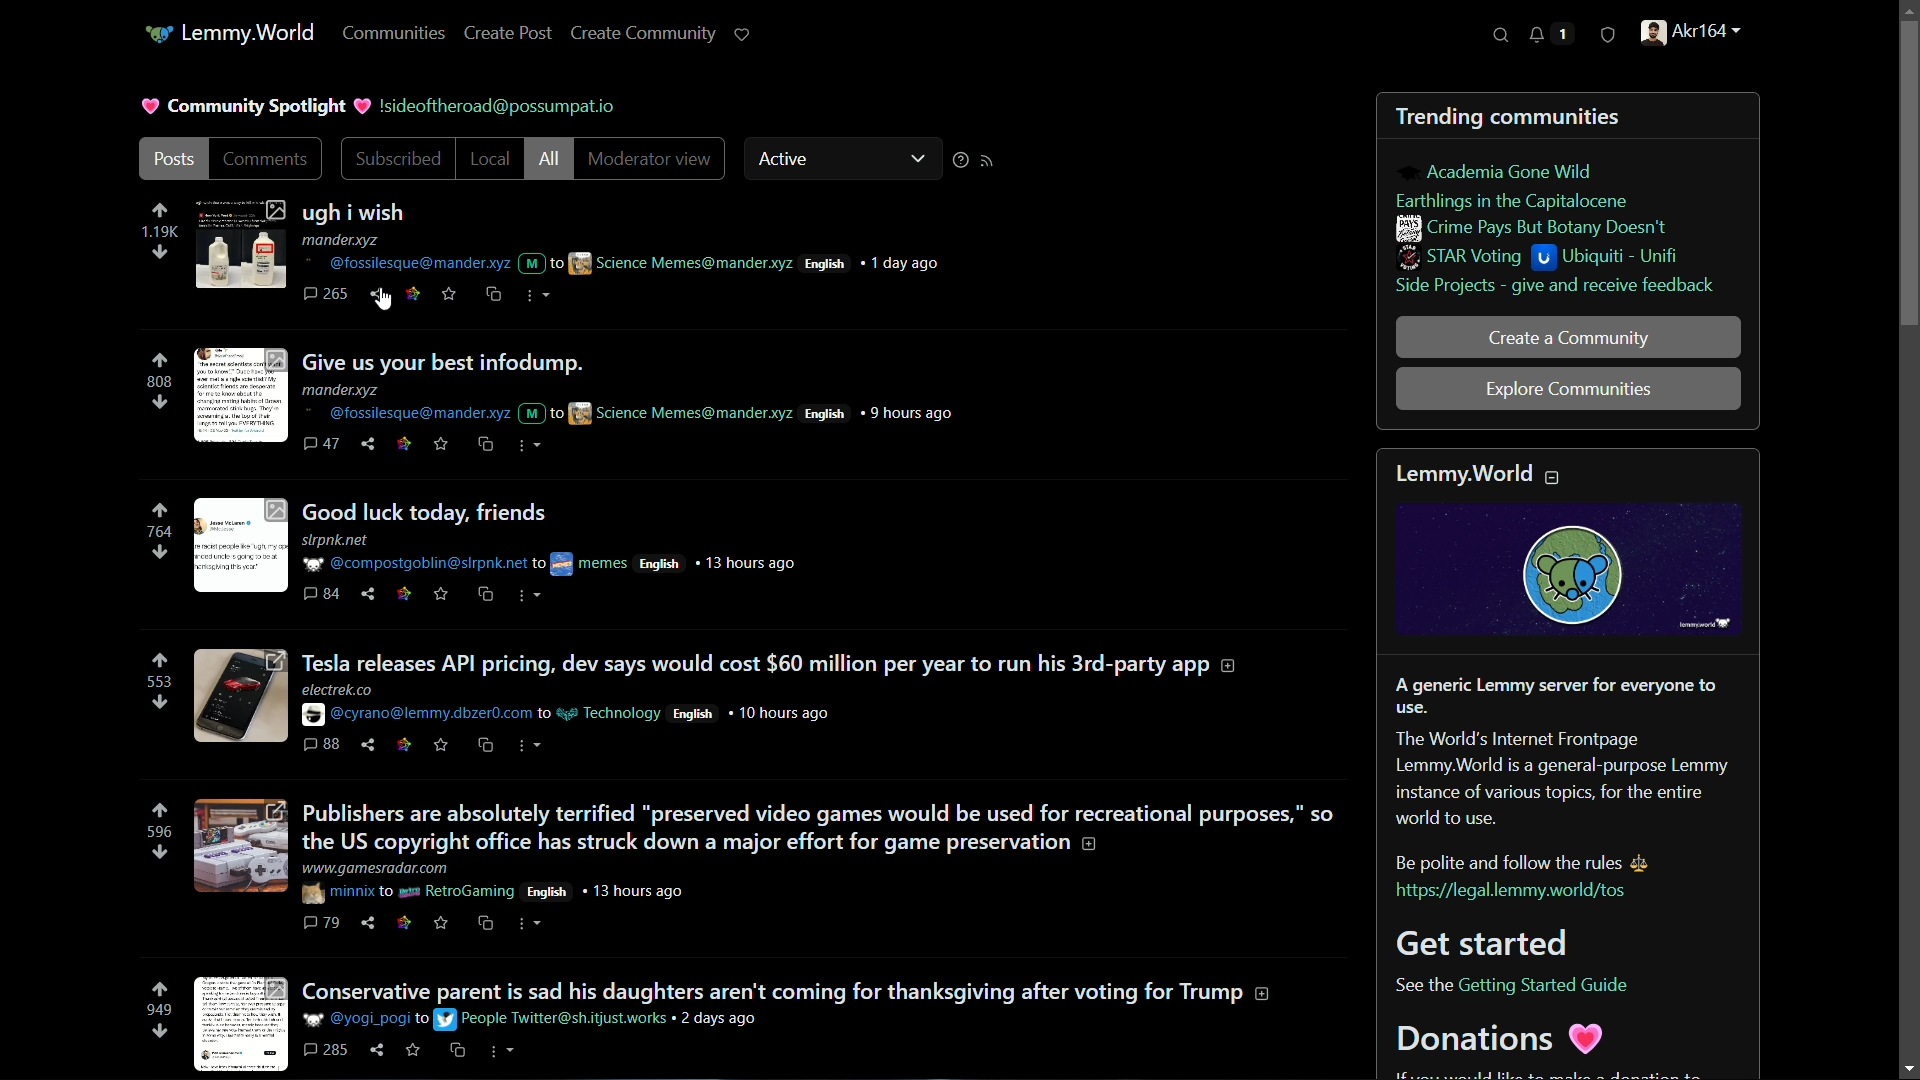 Image resolution: width=1920 pixels, height=1080 pixels. Describe the element at coordinates (423, 1021) in the screenshot. I see `to` at that location.